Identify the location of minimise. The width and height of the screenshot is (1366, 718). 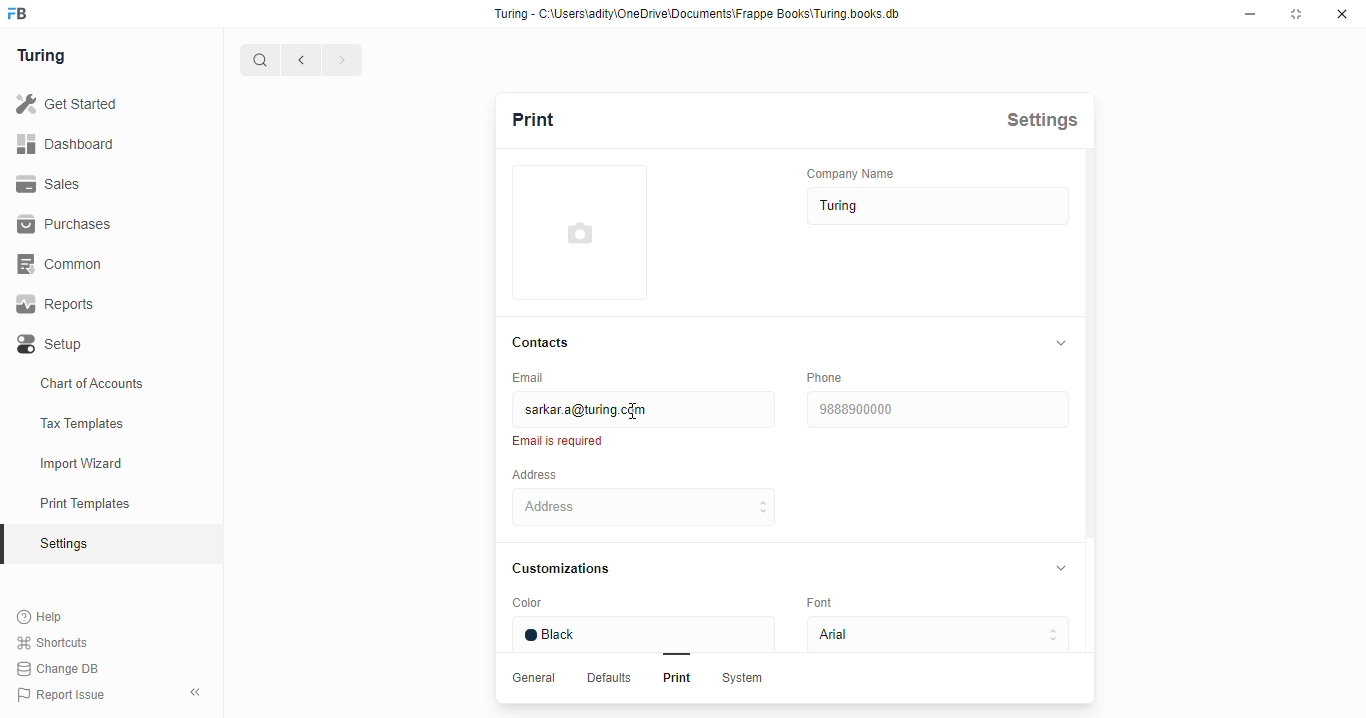
(1253, 14).